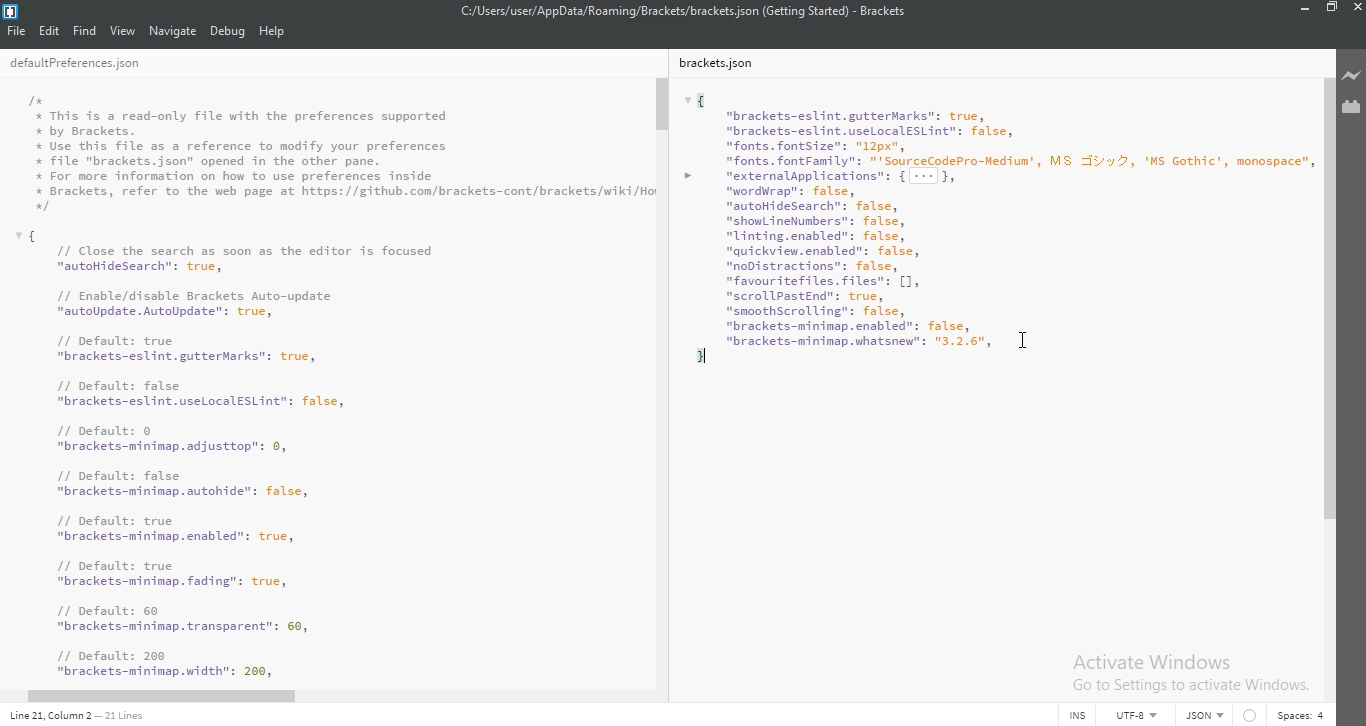 The height and width of the screenshot is (726, 1366). I want to click on close, so click(1356, 12).